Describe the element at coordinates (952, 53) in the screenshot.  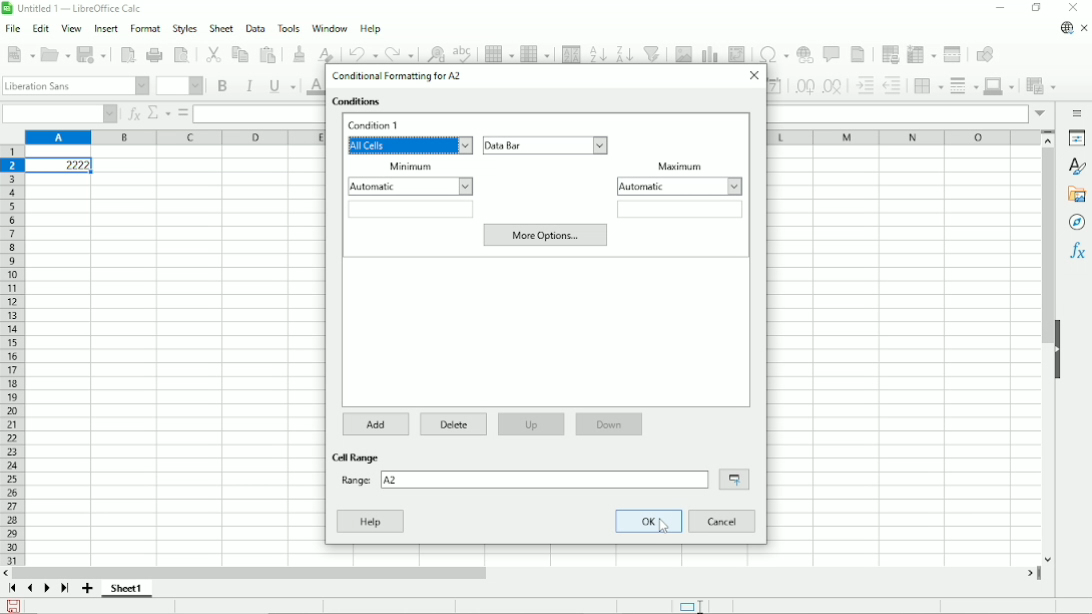
I see `Split window` at that location.